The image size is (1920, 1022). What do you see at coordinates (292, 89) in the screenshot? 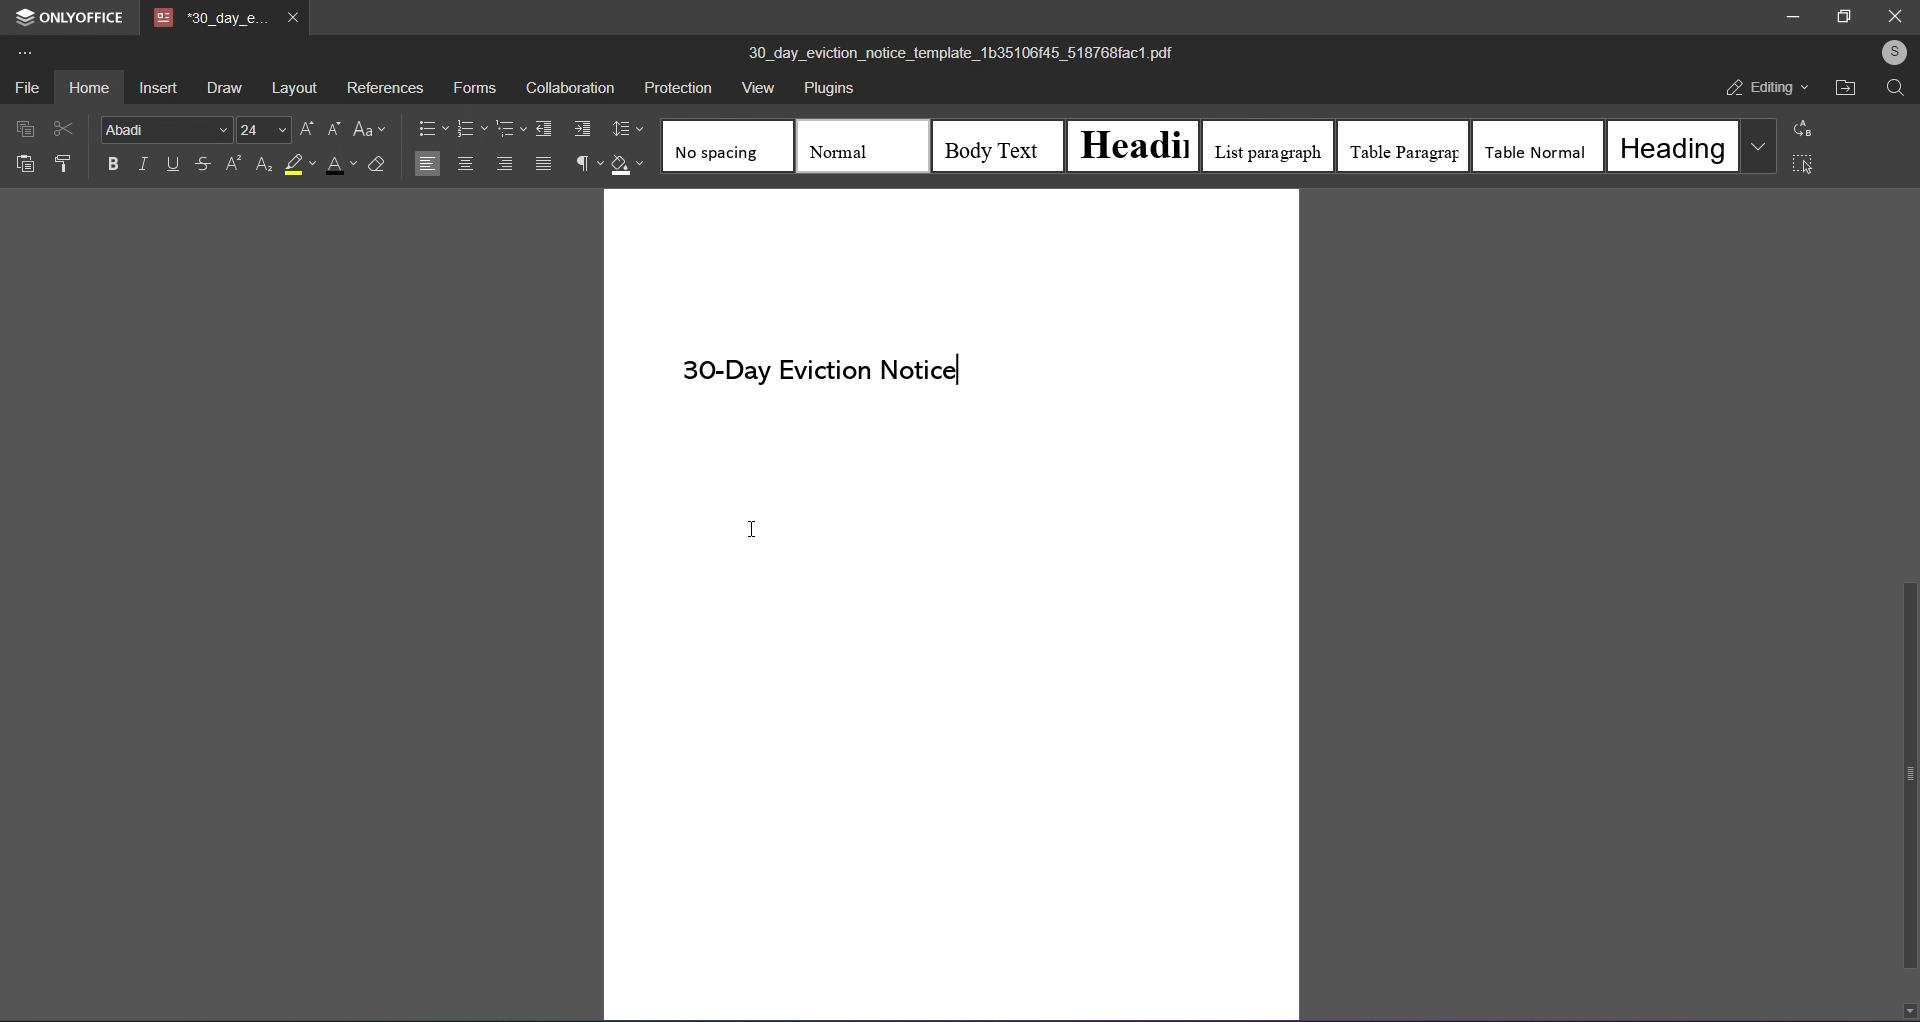
I see `layout` at bounding box center [292, 89].